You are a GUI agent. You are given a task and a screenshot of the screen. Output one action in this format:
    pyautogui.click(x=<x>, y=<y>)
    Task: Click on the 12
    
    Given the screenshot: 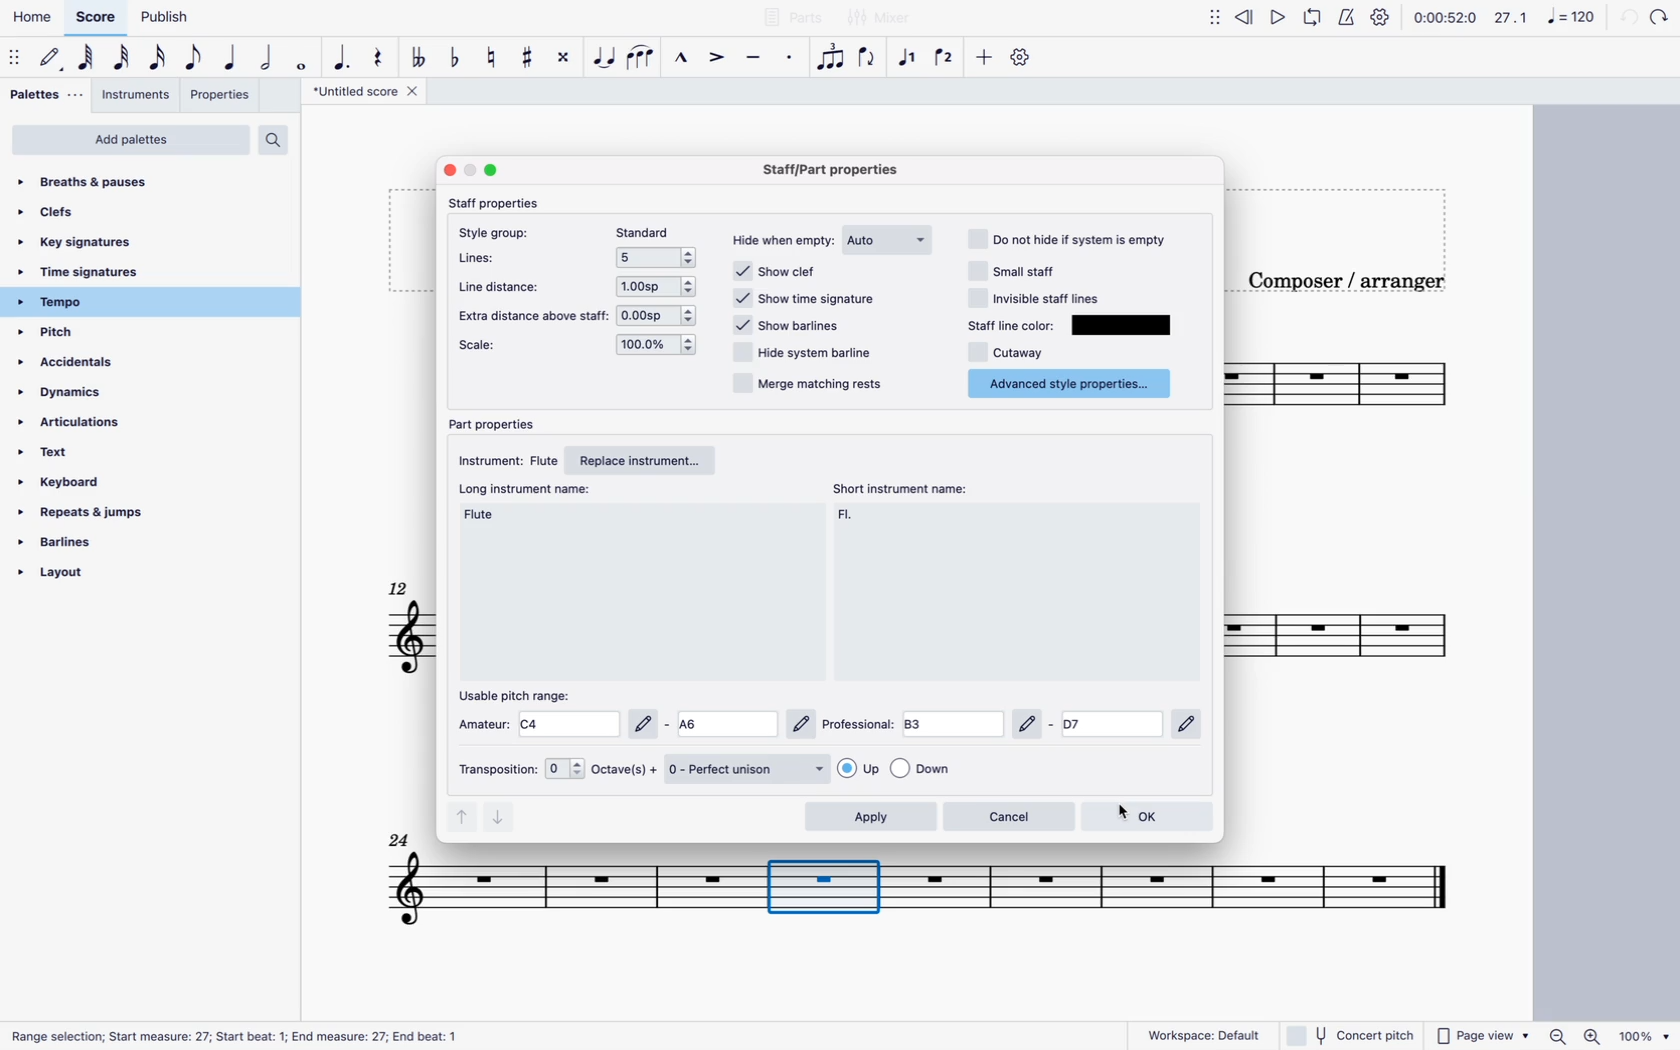 What is the action you would take?
    pyautogui.click(x=401, y=588)
    